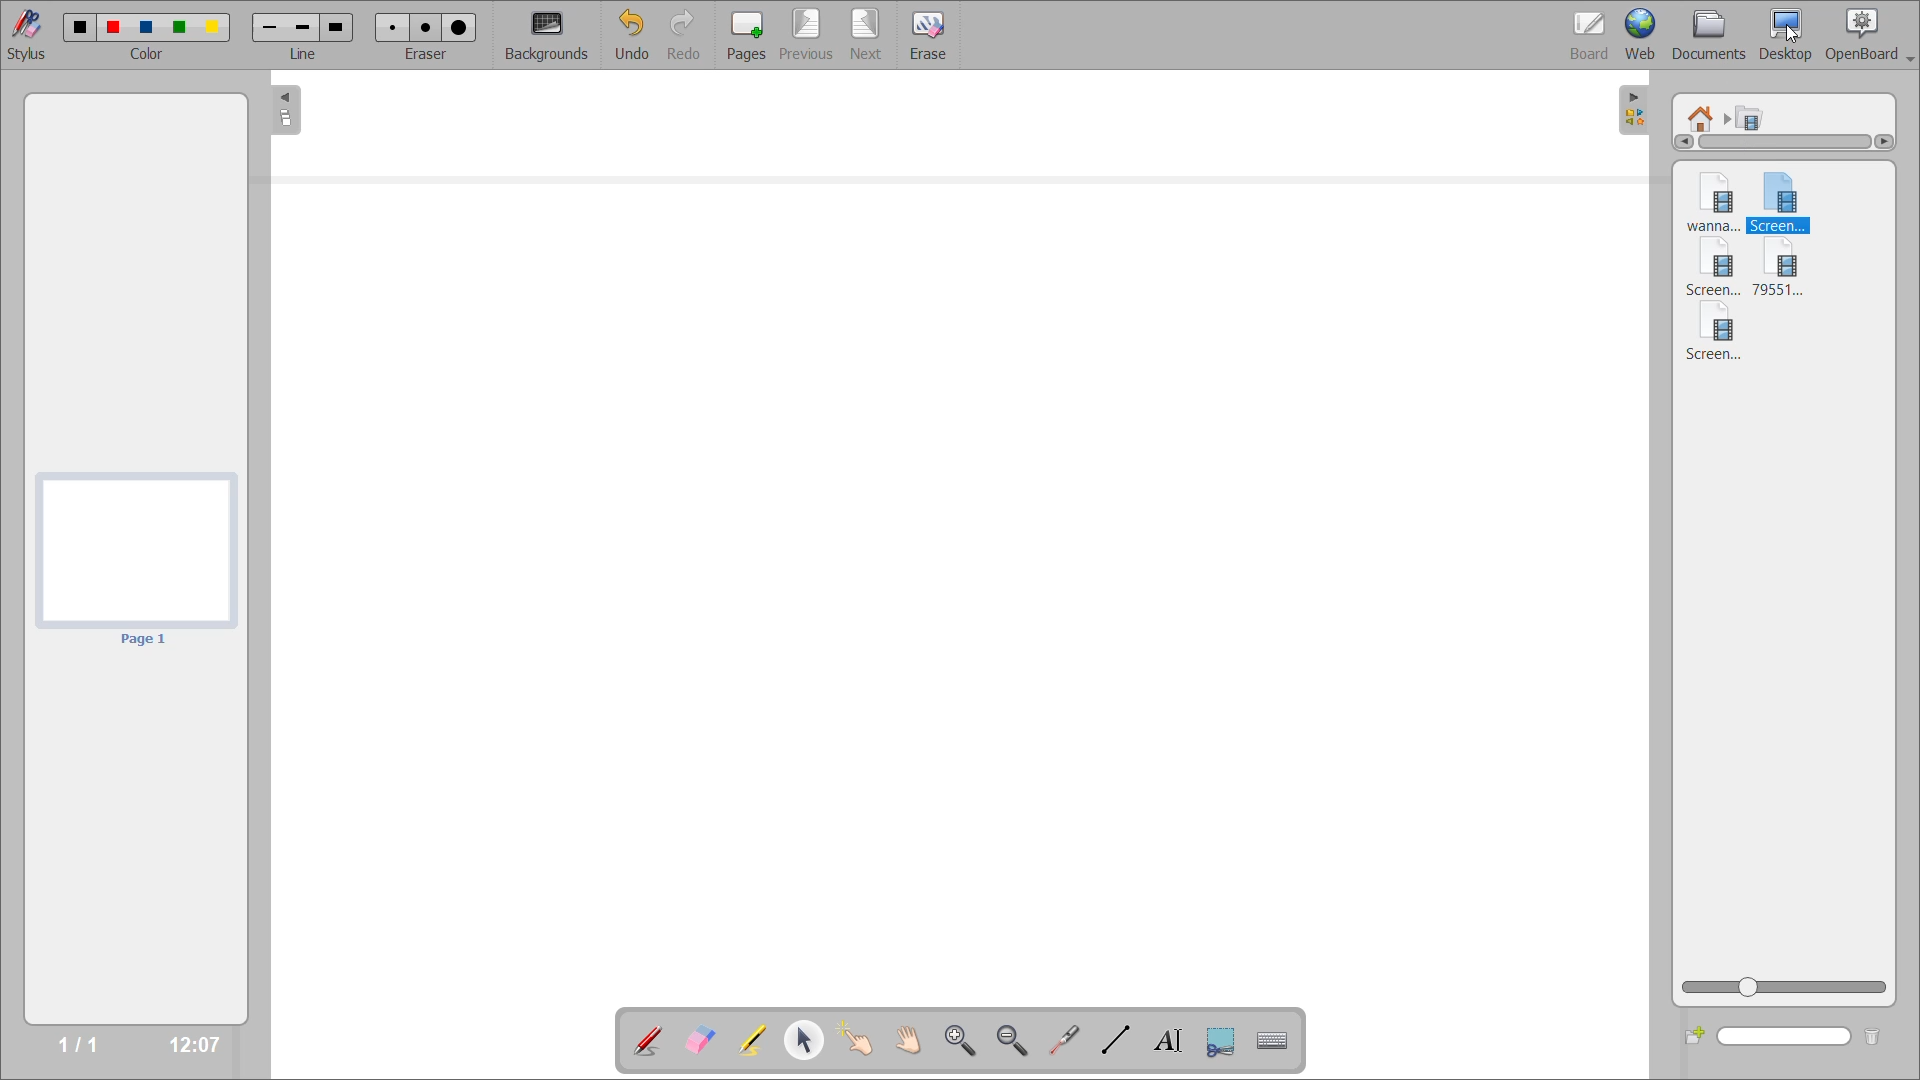 This screenshot has width=1920, height=1080. What do you see at coordinates (180, 27) in the screenshot?
I see `color 4` at bounding box center [180, 27].